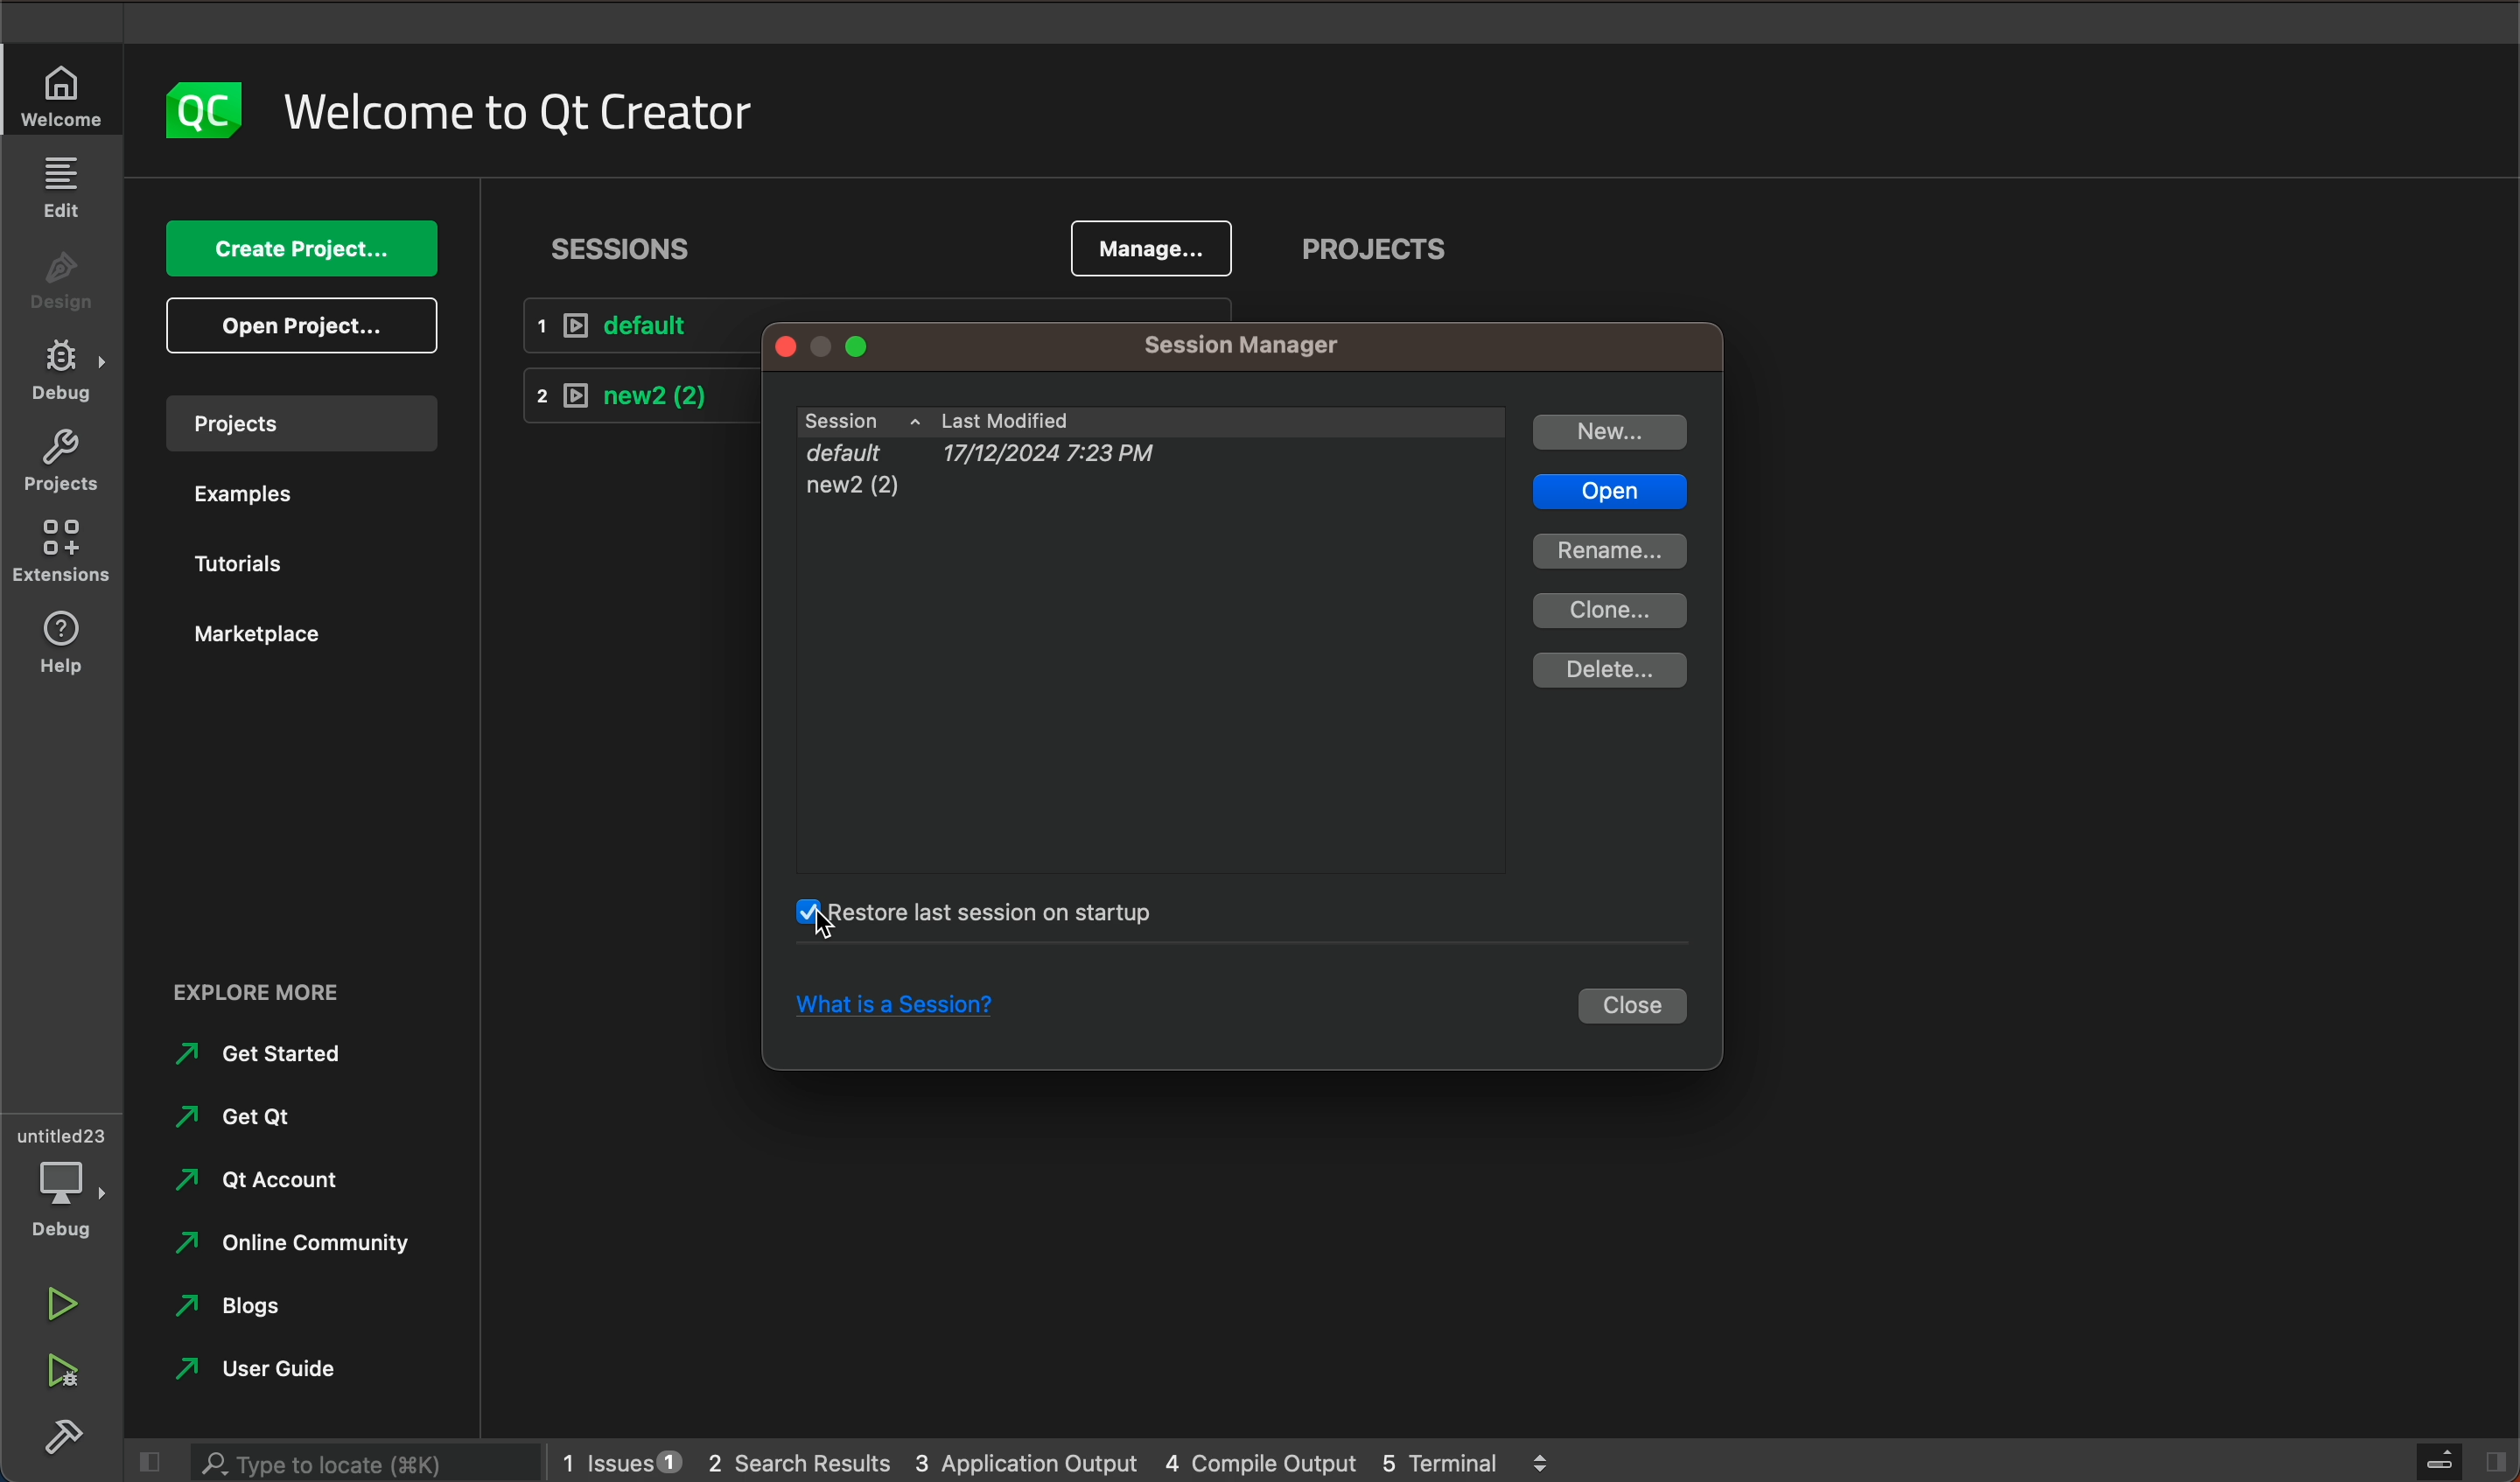 The width and height of the screenshot is (2520, 1482). I want to click on build, so click(57, 1434).